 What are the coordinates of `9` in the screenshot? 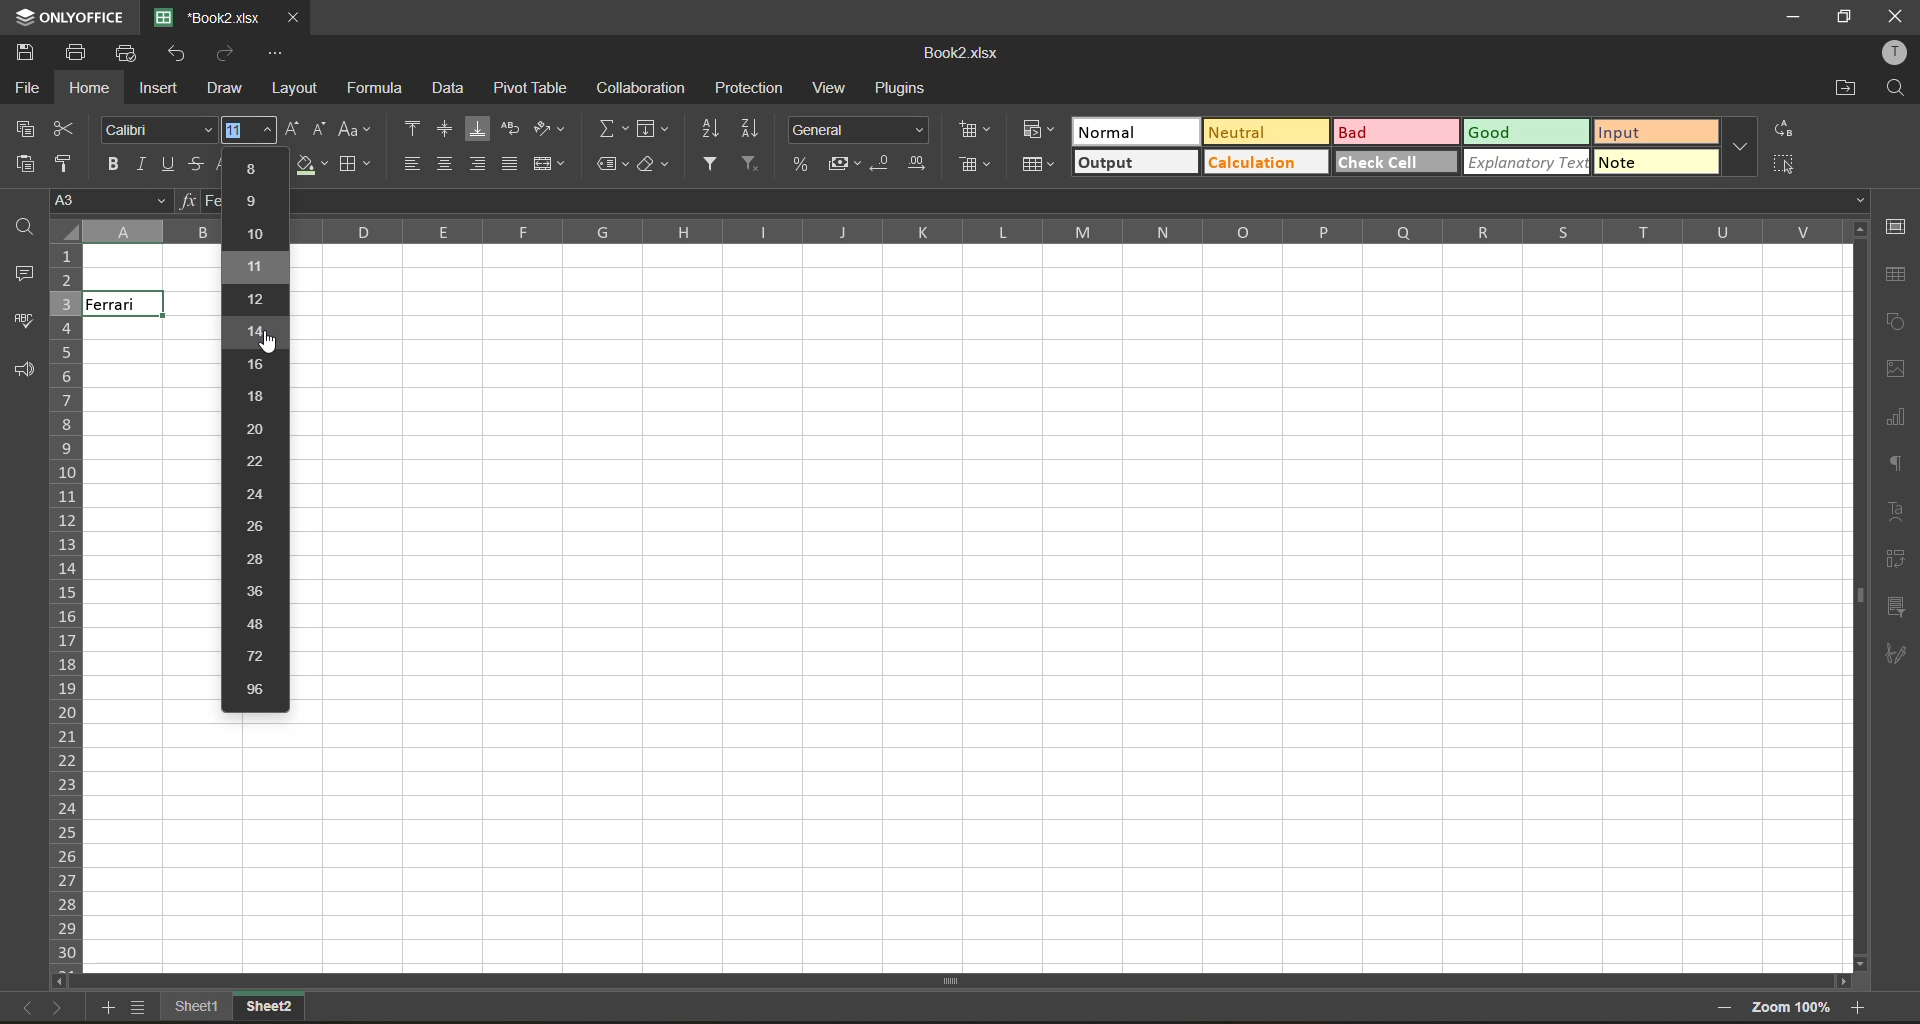 It's located at (257, 203).